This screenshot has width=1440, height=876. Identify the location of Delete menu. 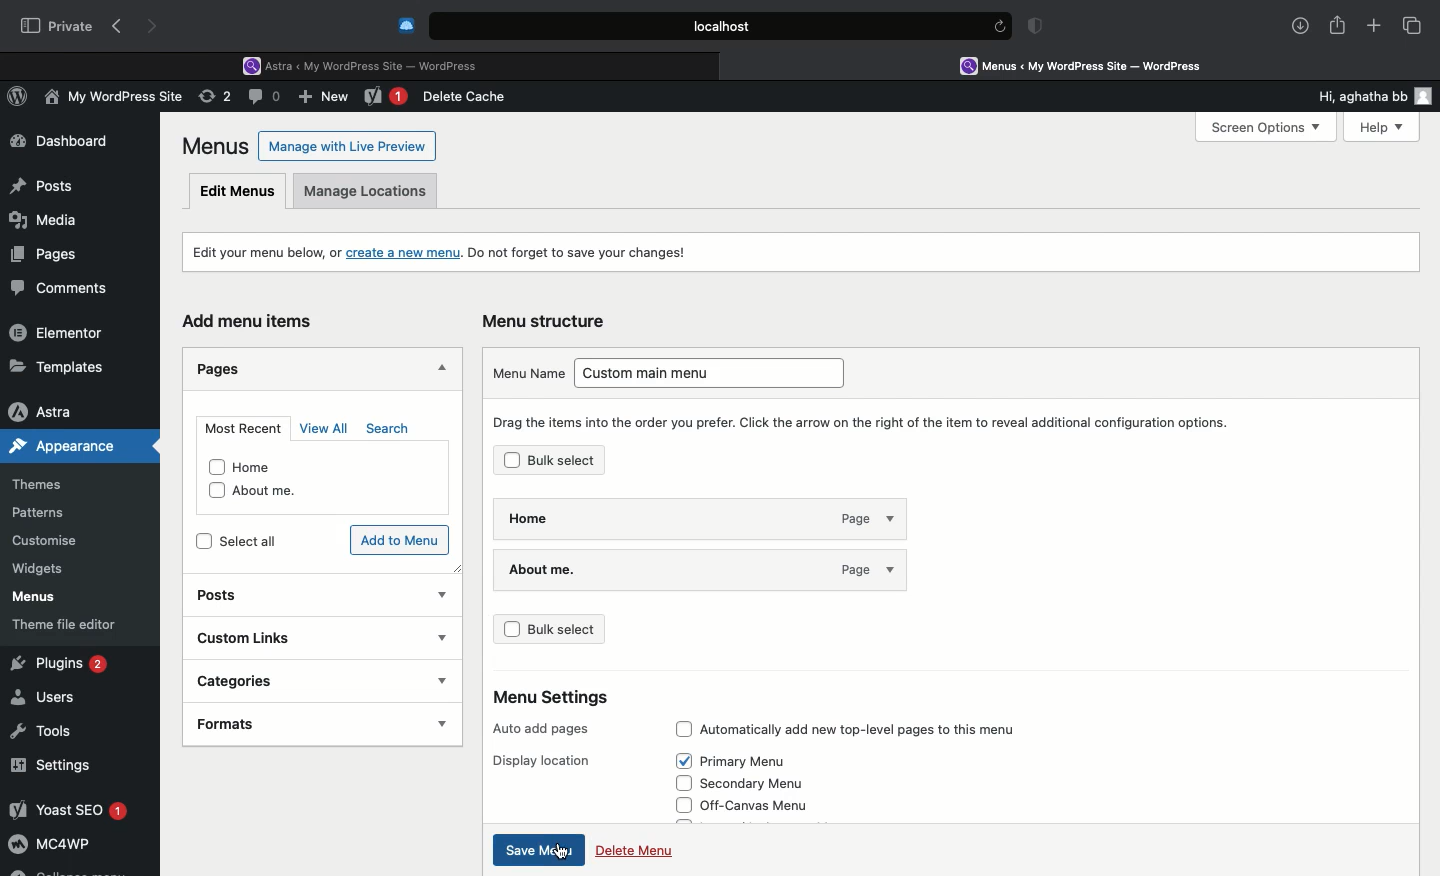
(635, 854).